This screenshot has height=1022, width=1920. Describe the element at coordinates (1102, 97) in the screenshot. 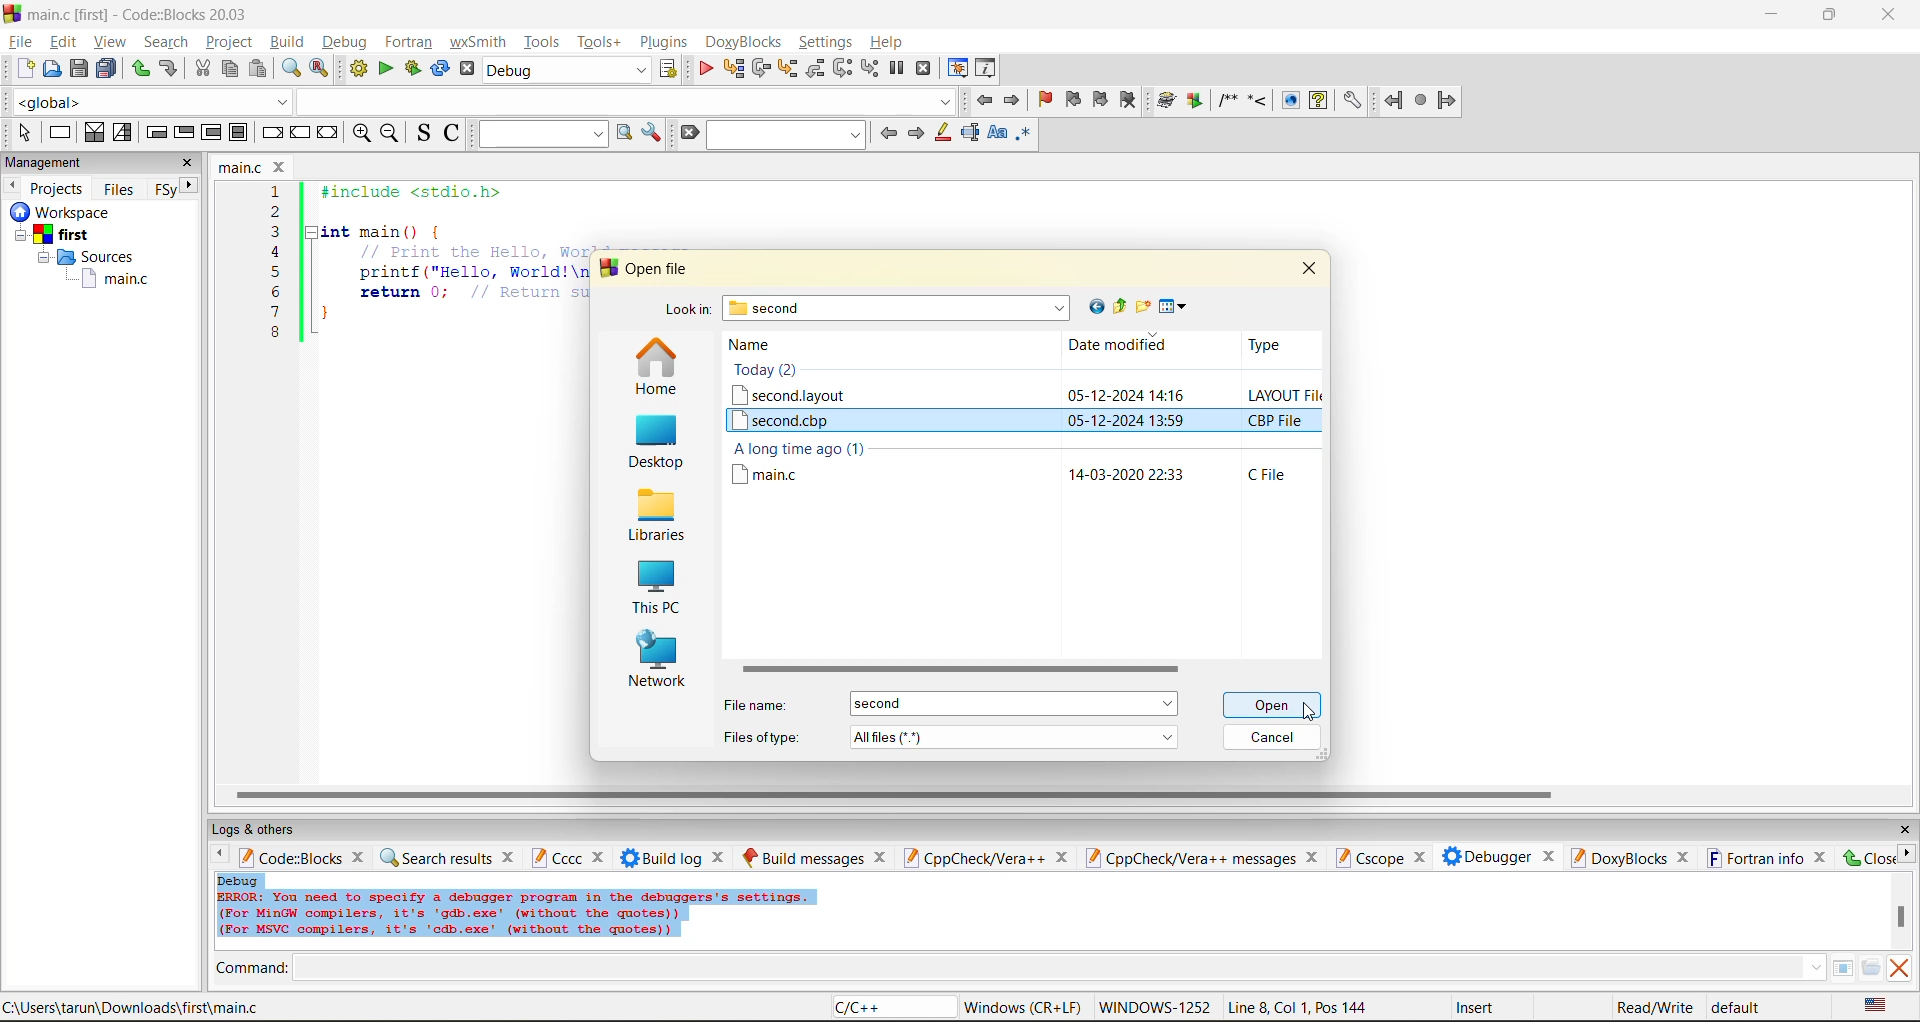

I see `next bookmark` at that location.